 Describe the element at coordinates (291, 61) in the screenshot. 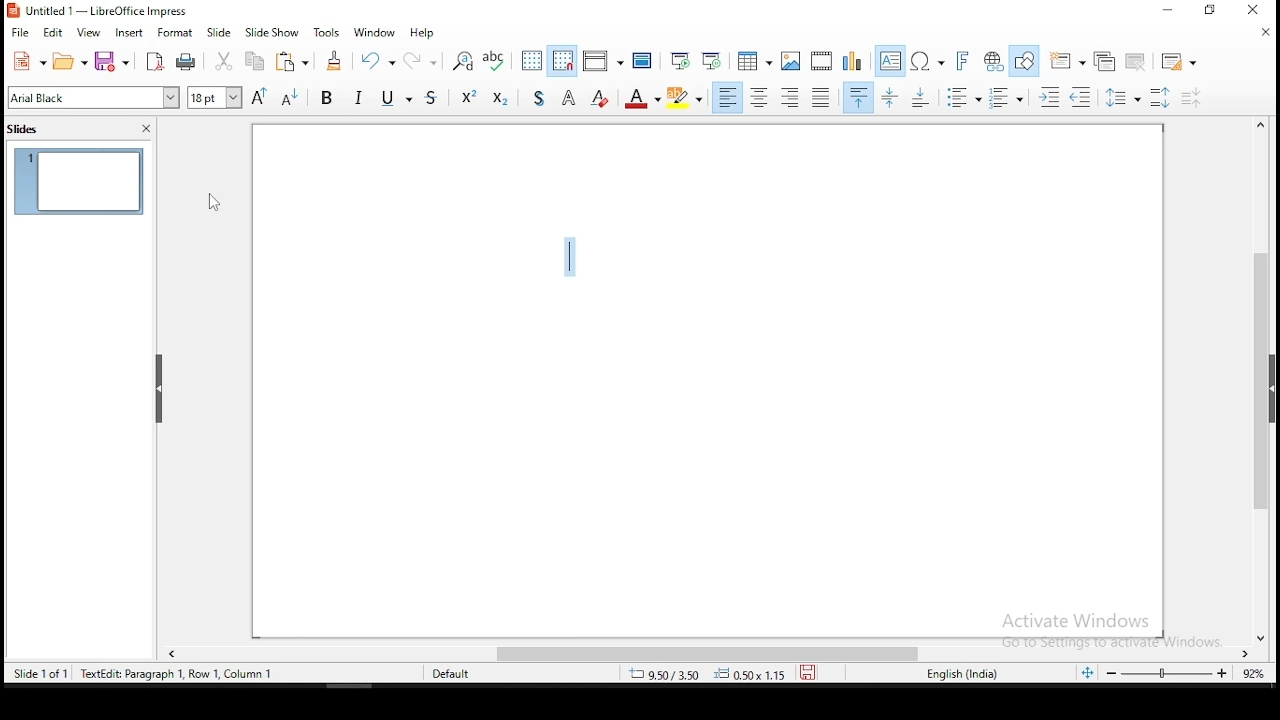

I see `paste` at that location.